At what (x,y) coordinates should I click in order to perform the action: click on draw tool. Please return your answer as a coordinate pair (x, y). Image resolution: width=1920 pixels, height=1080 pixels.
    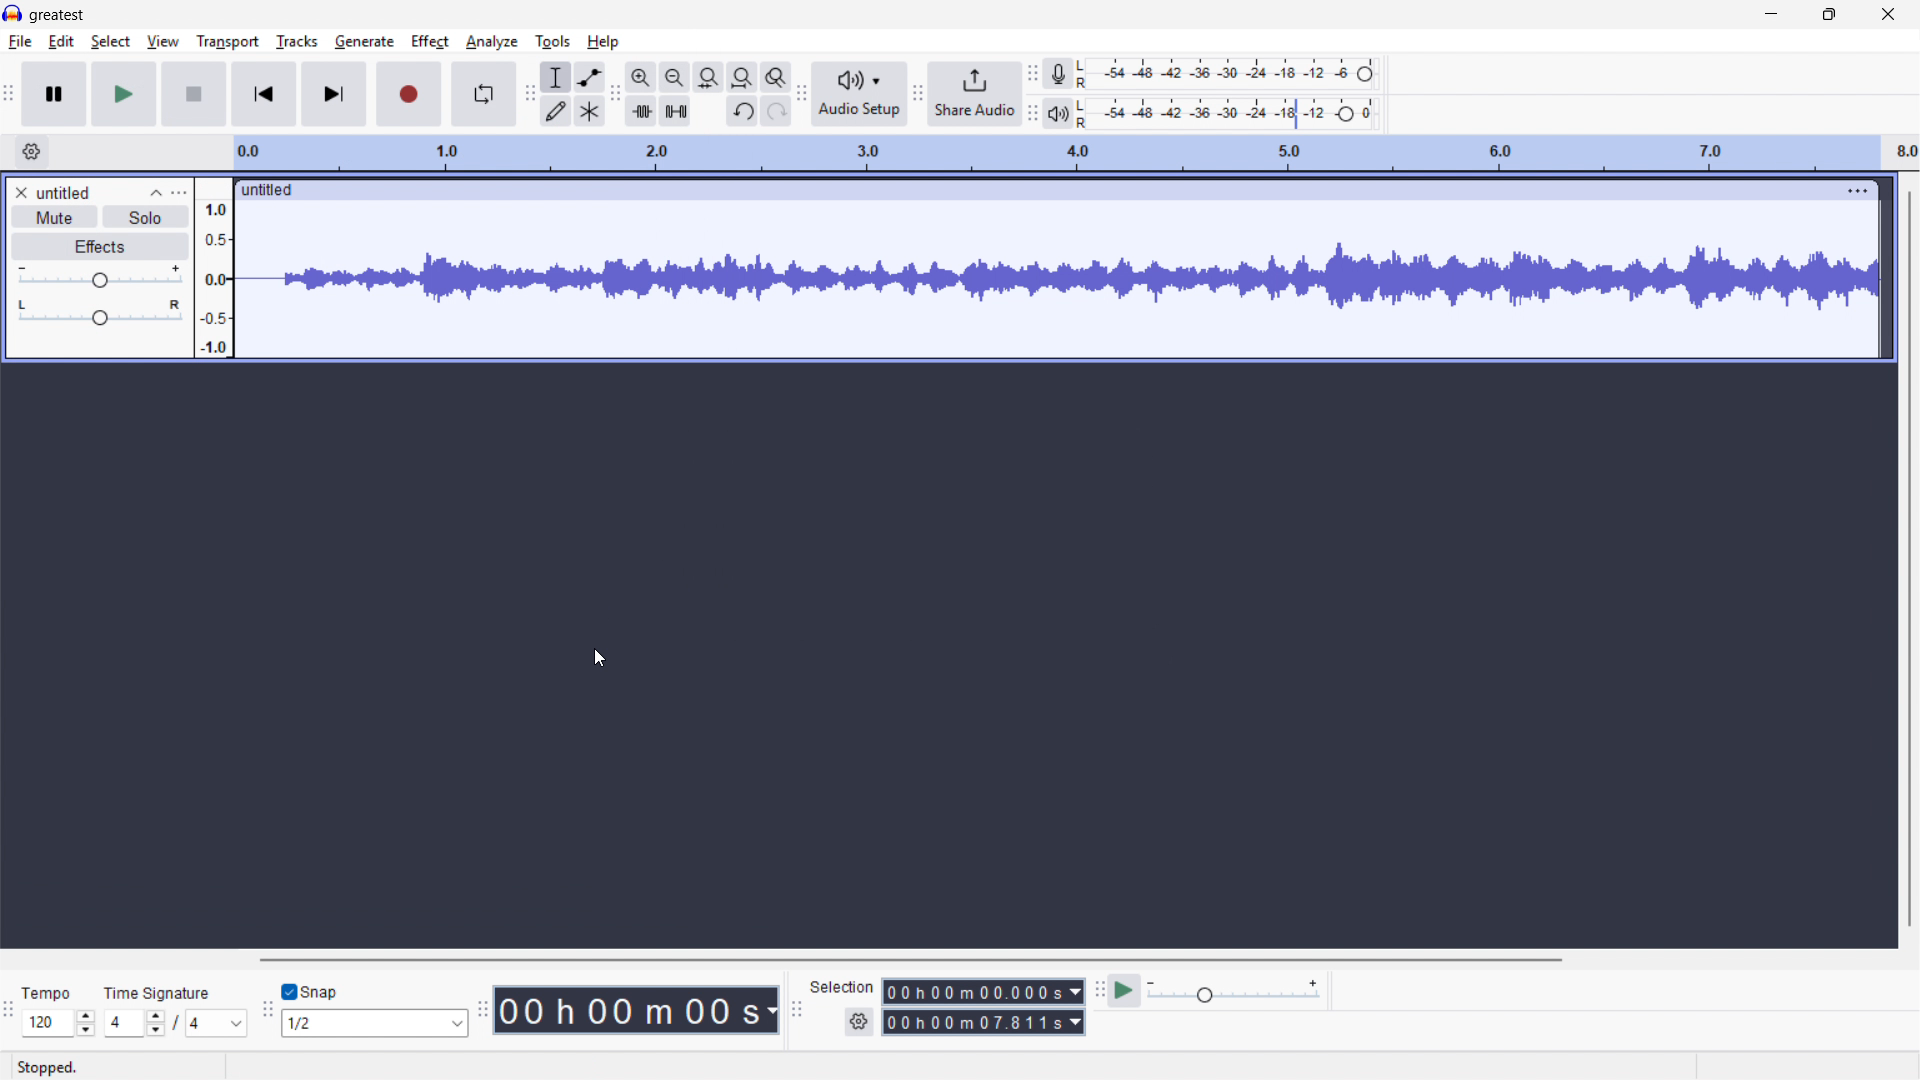
    Looking at the image, I should click on (556, 110).